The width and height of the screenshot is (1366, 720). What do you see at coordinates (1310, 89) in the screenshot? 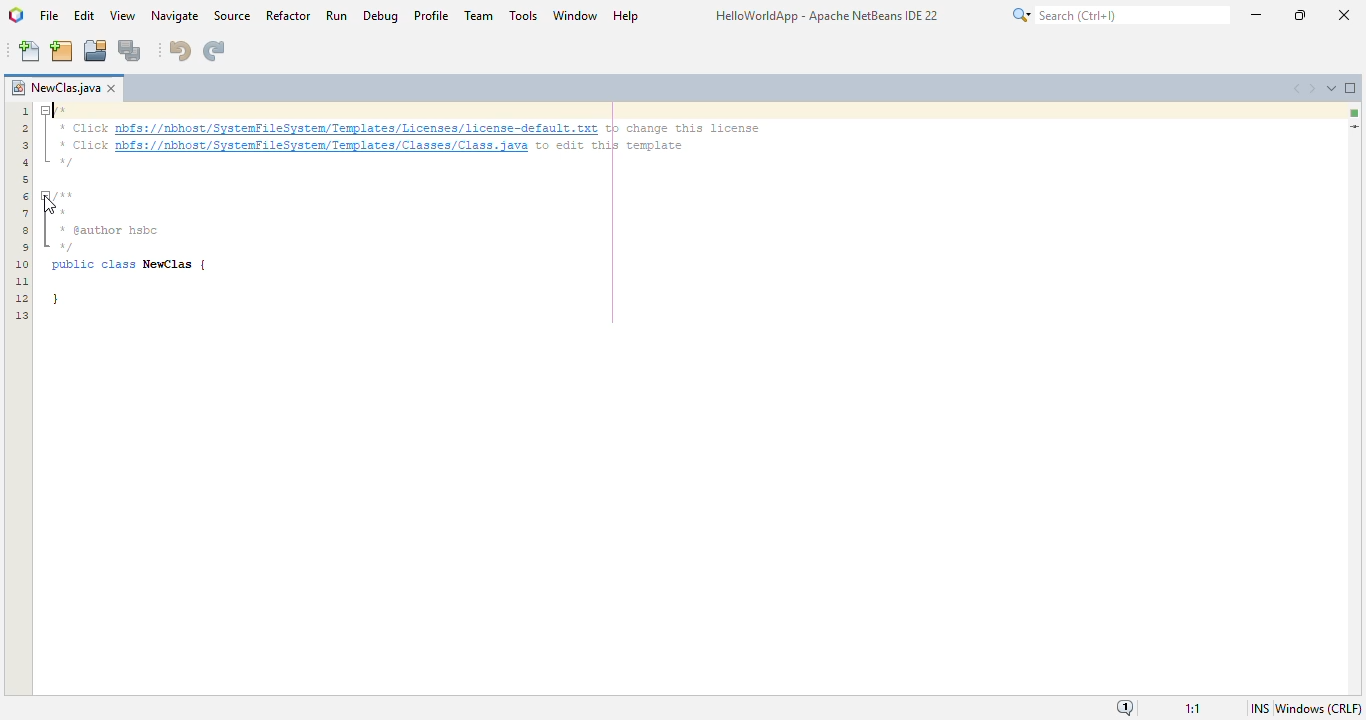
I see `scroll documents right` at bounding box center [1310, 89].